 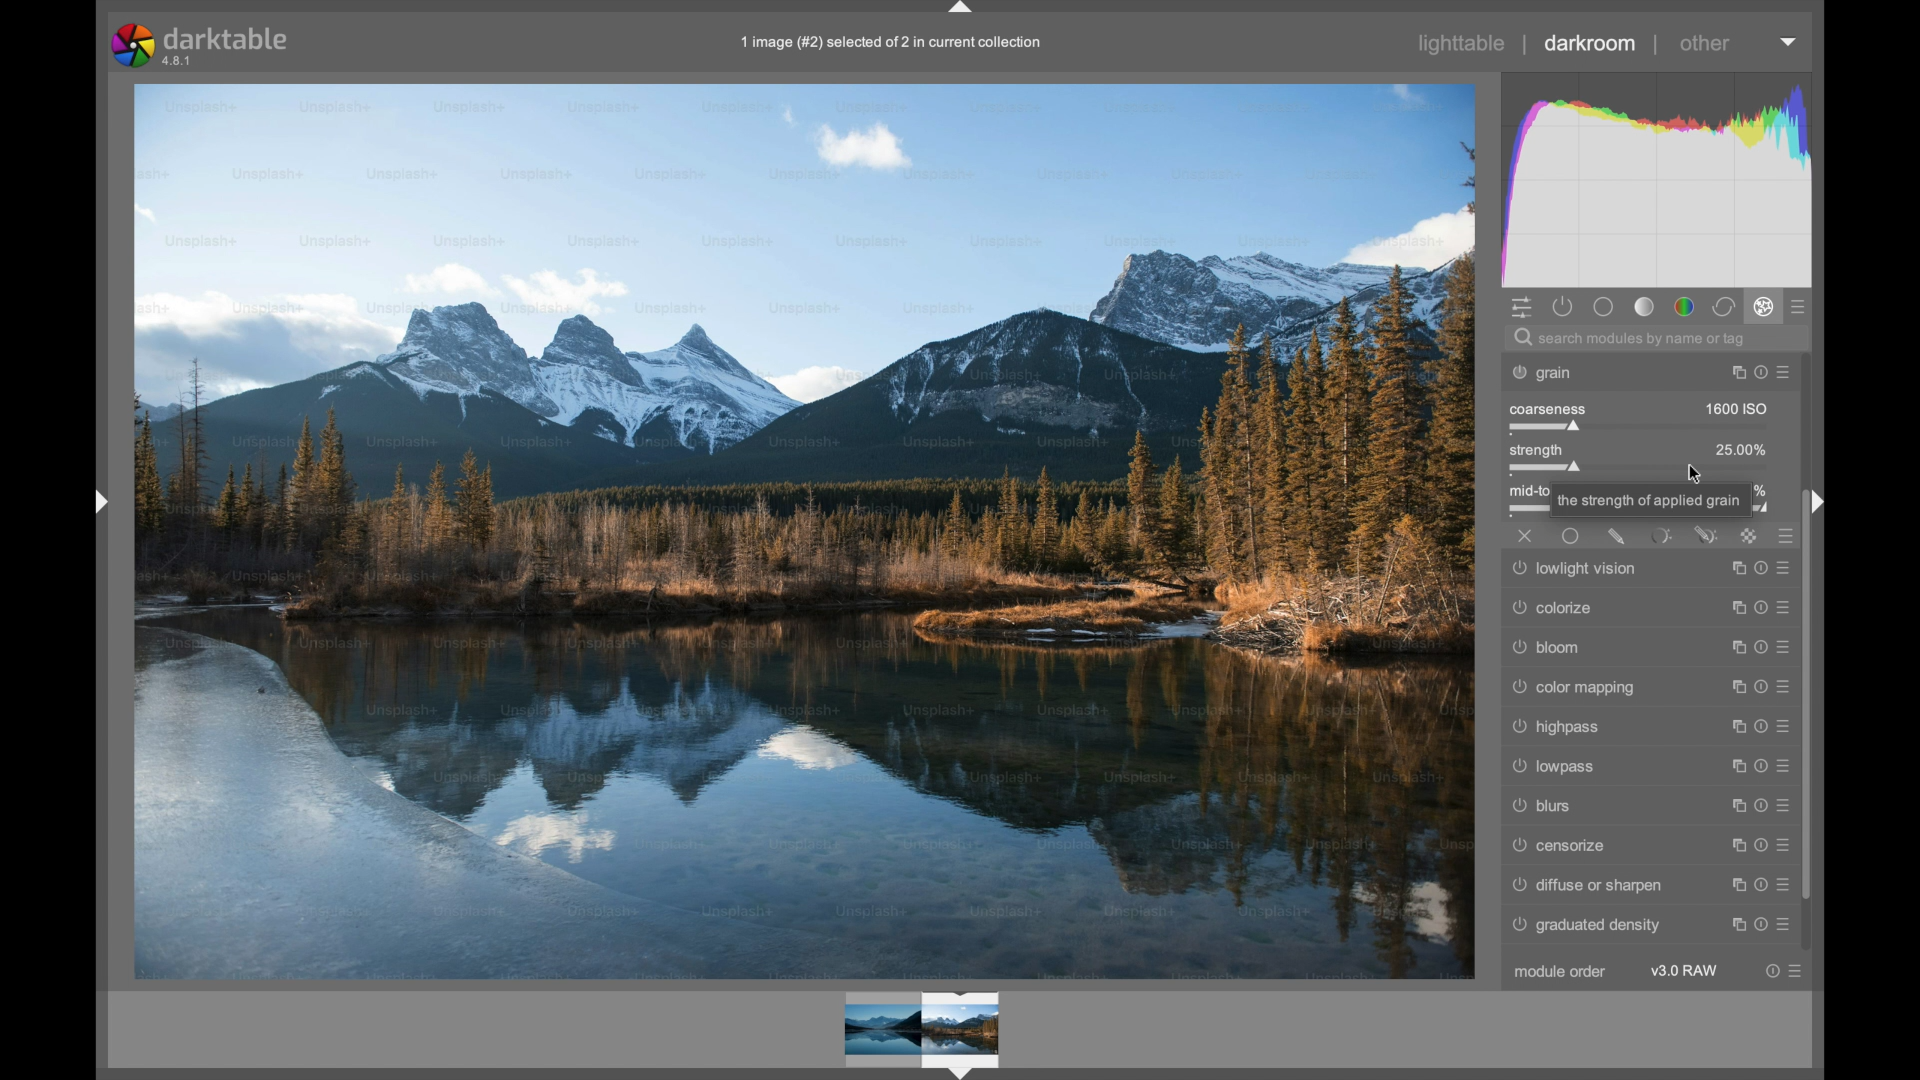 I want to click on instance, so click(x=1733, y=768).